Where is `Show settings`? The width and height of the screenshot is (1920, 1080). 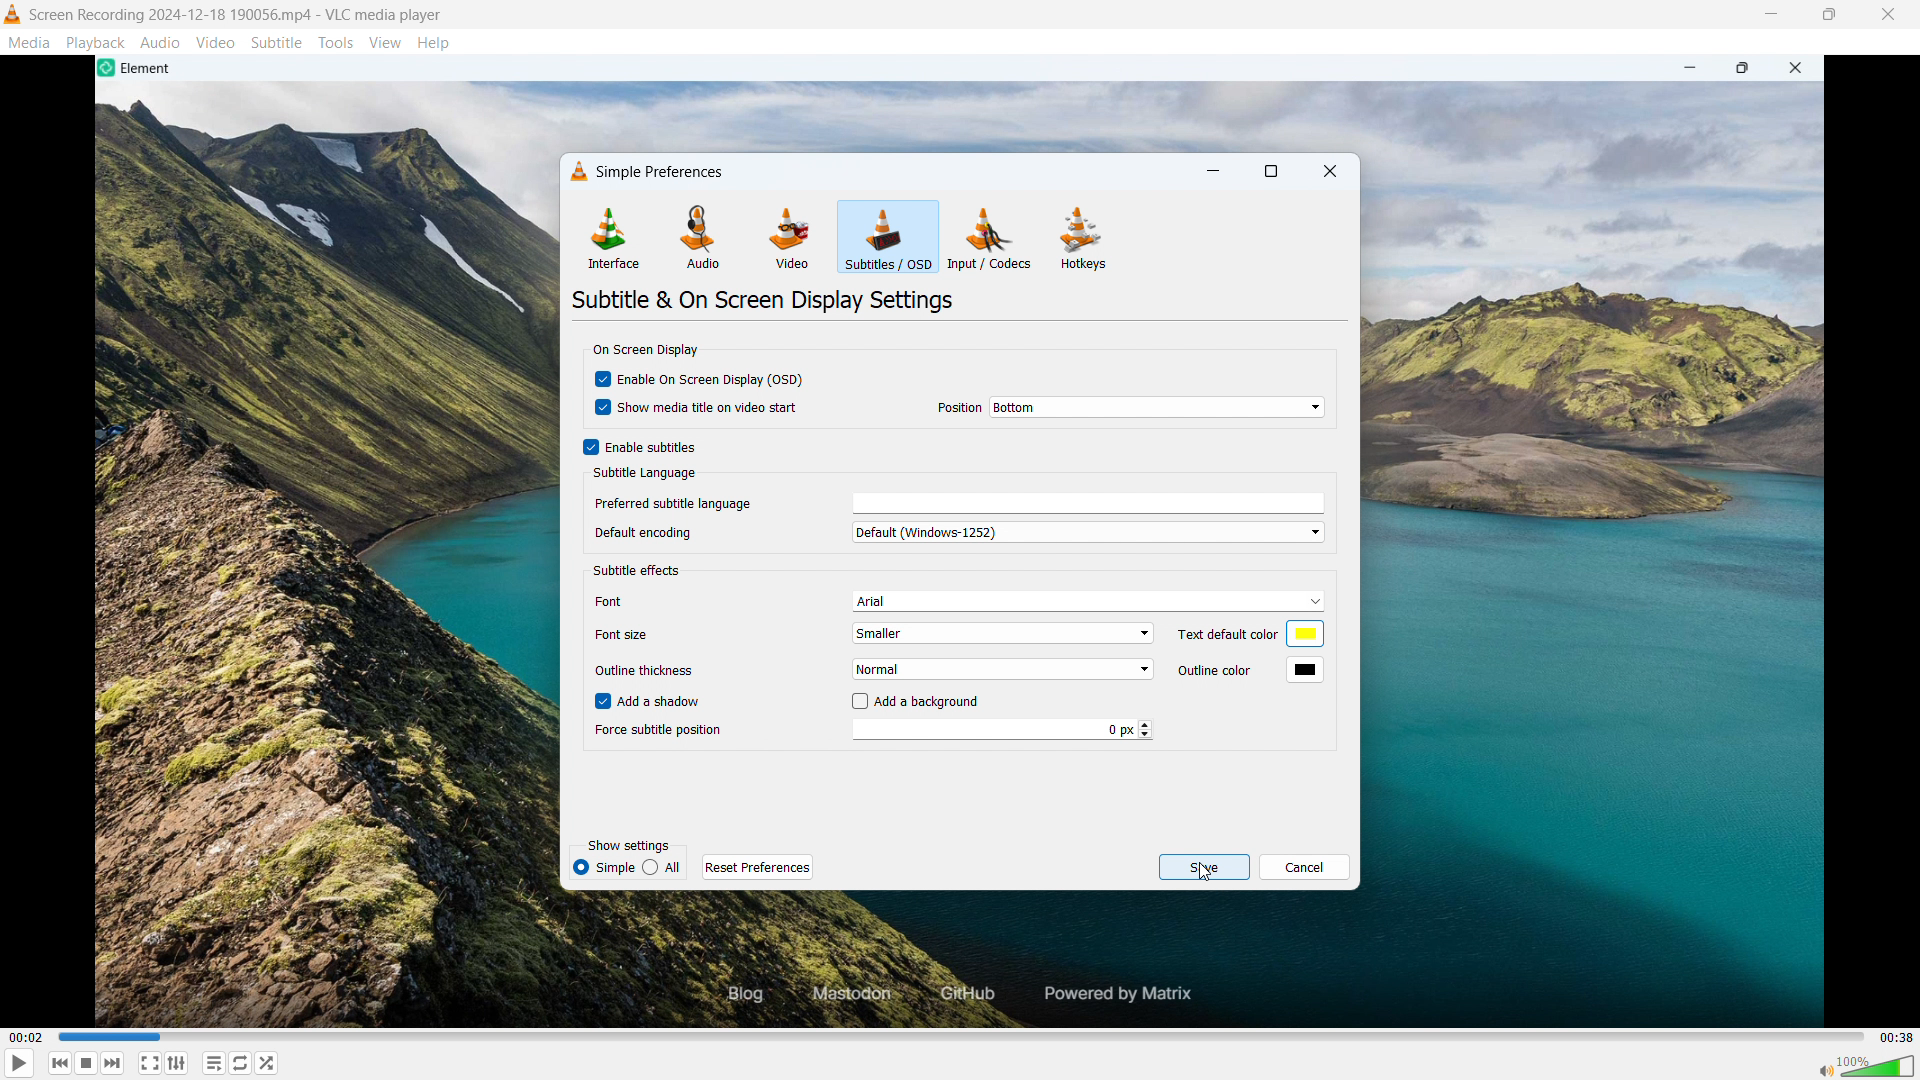 Show settings is located at coordinates (628, 845).